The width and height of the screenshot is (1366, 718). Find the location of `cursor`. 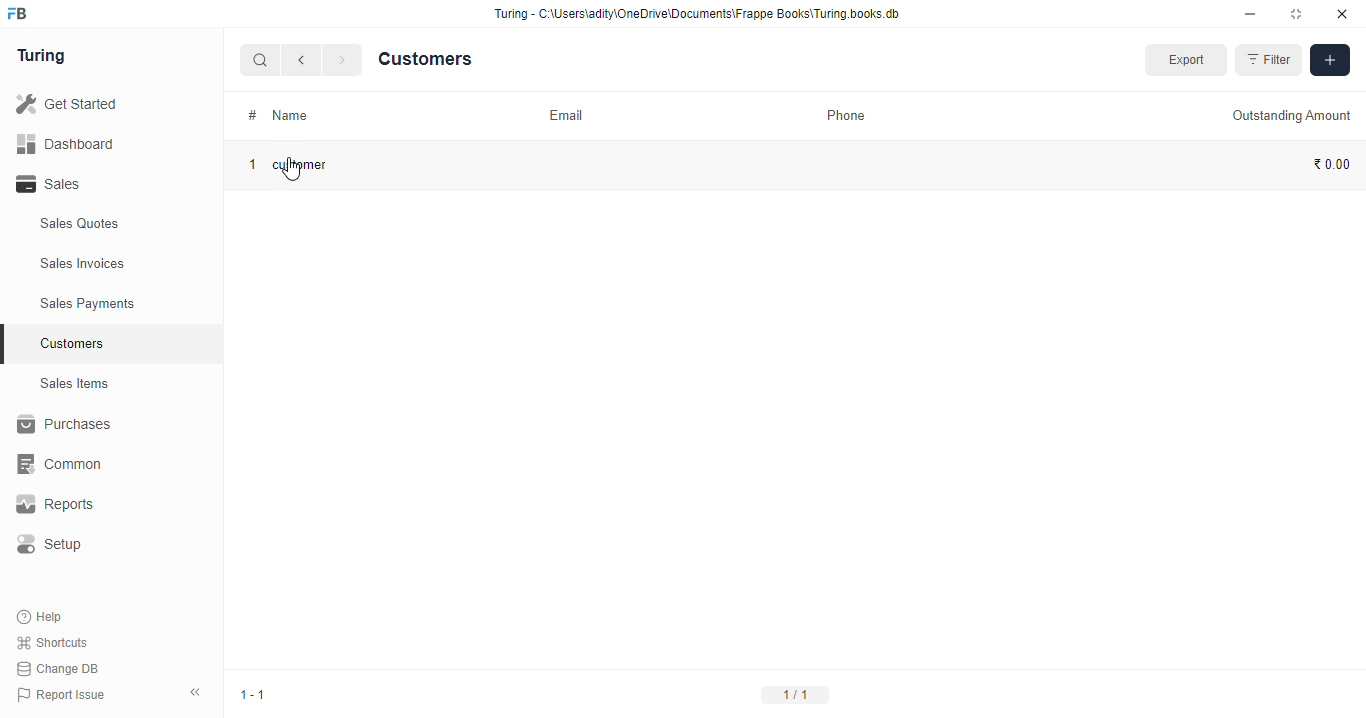

cursor is located at coordinates (295, 172).